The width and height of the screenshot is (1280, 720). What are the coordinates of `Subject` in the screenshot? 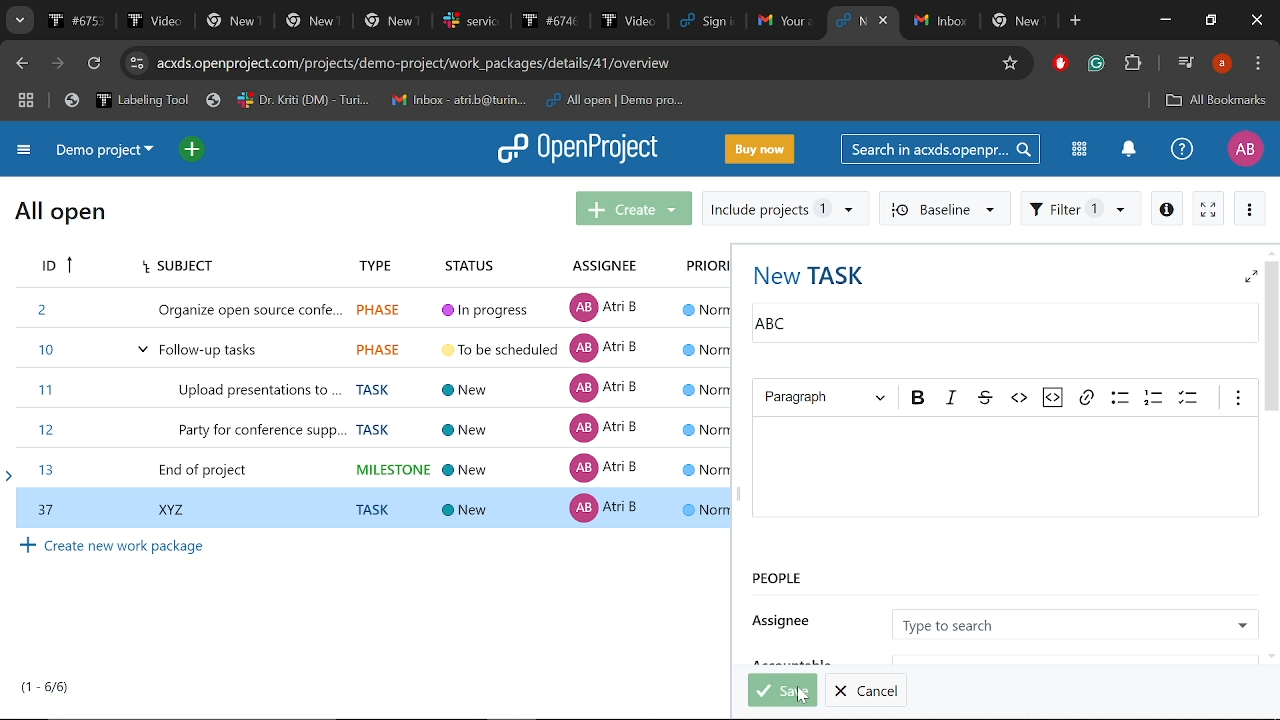 It's located at (174, 267).